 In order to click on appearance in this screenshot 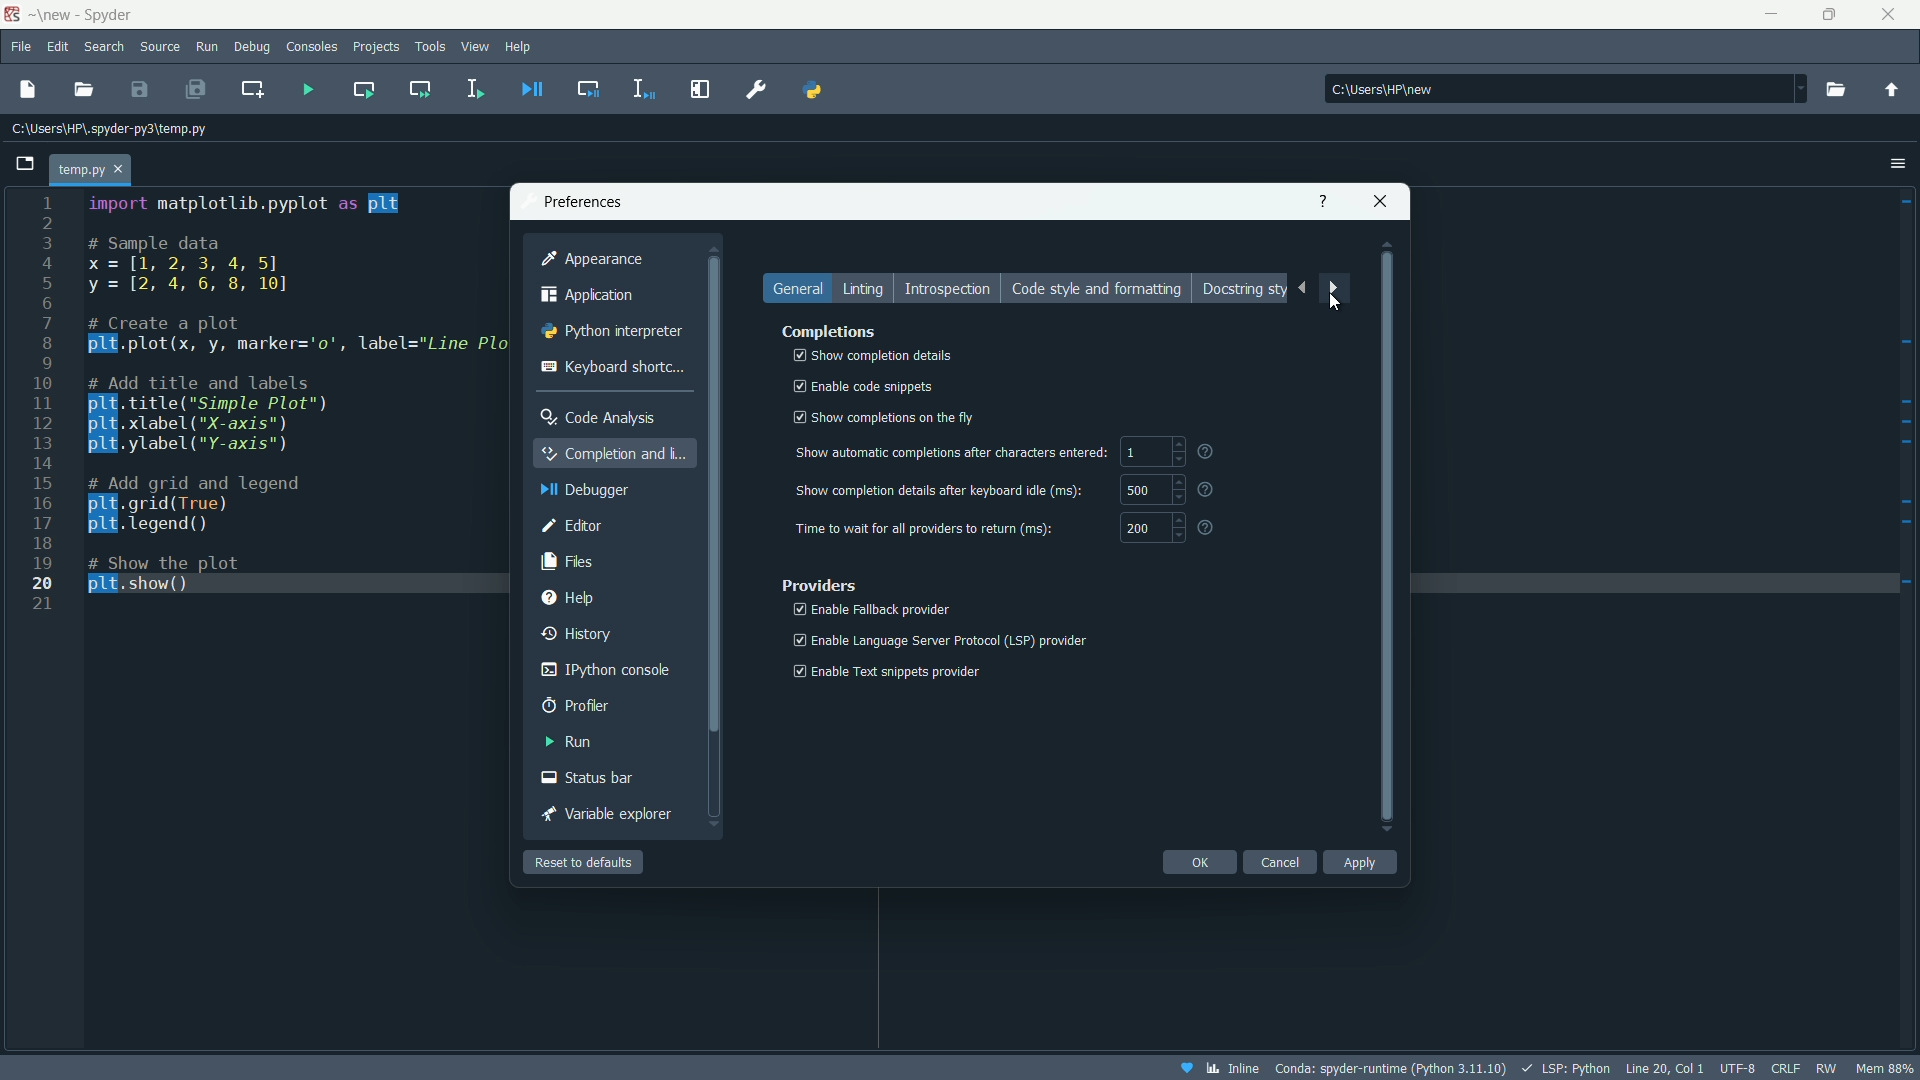, I will do `click(591, 258)`.